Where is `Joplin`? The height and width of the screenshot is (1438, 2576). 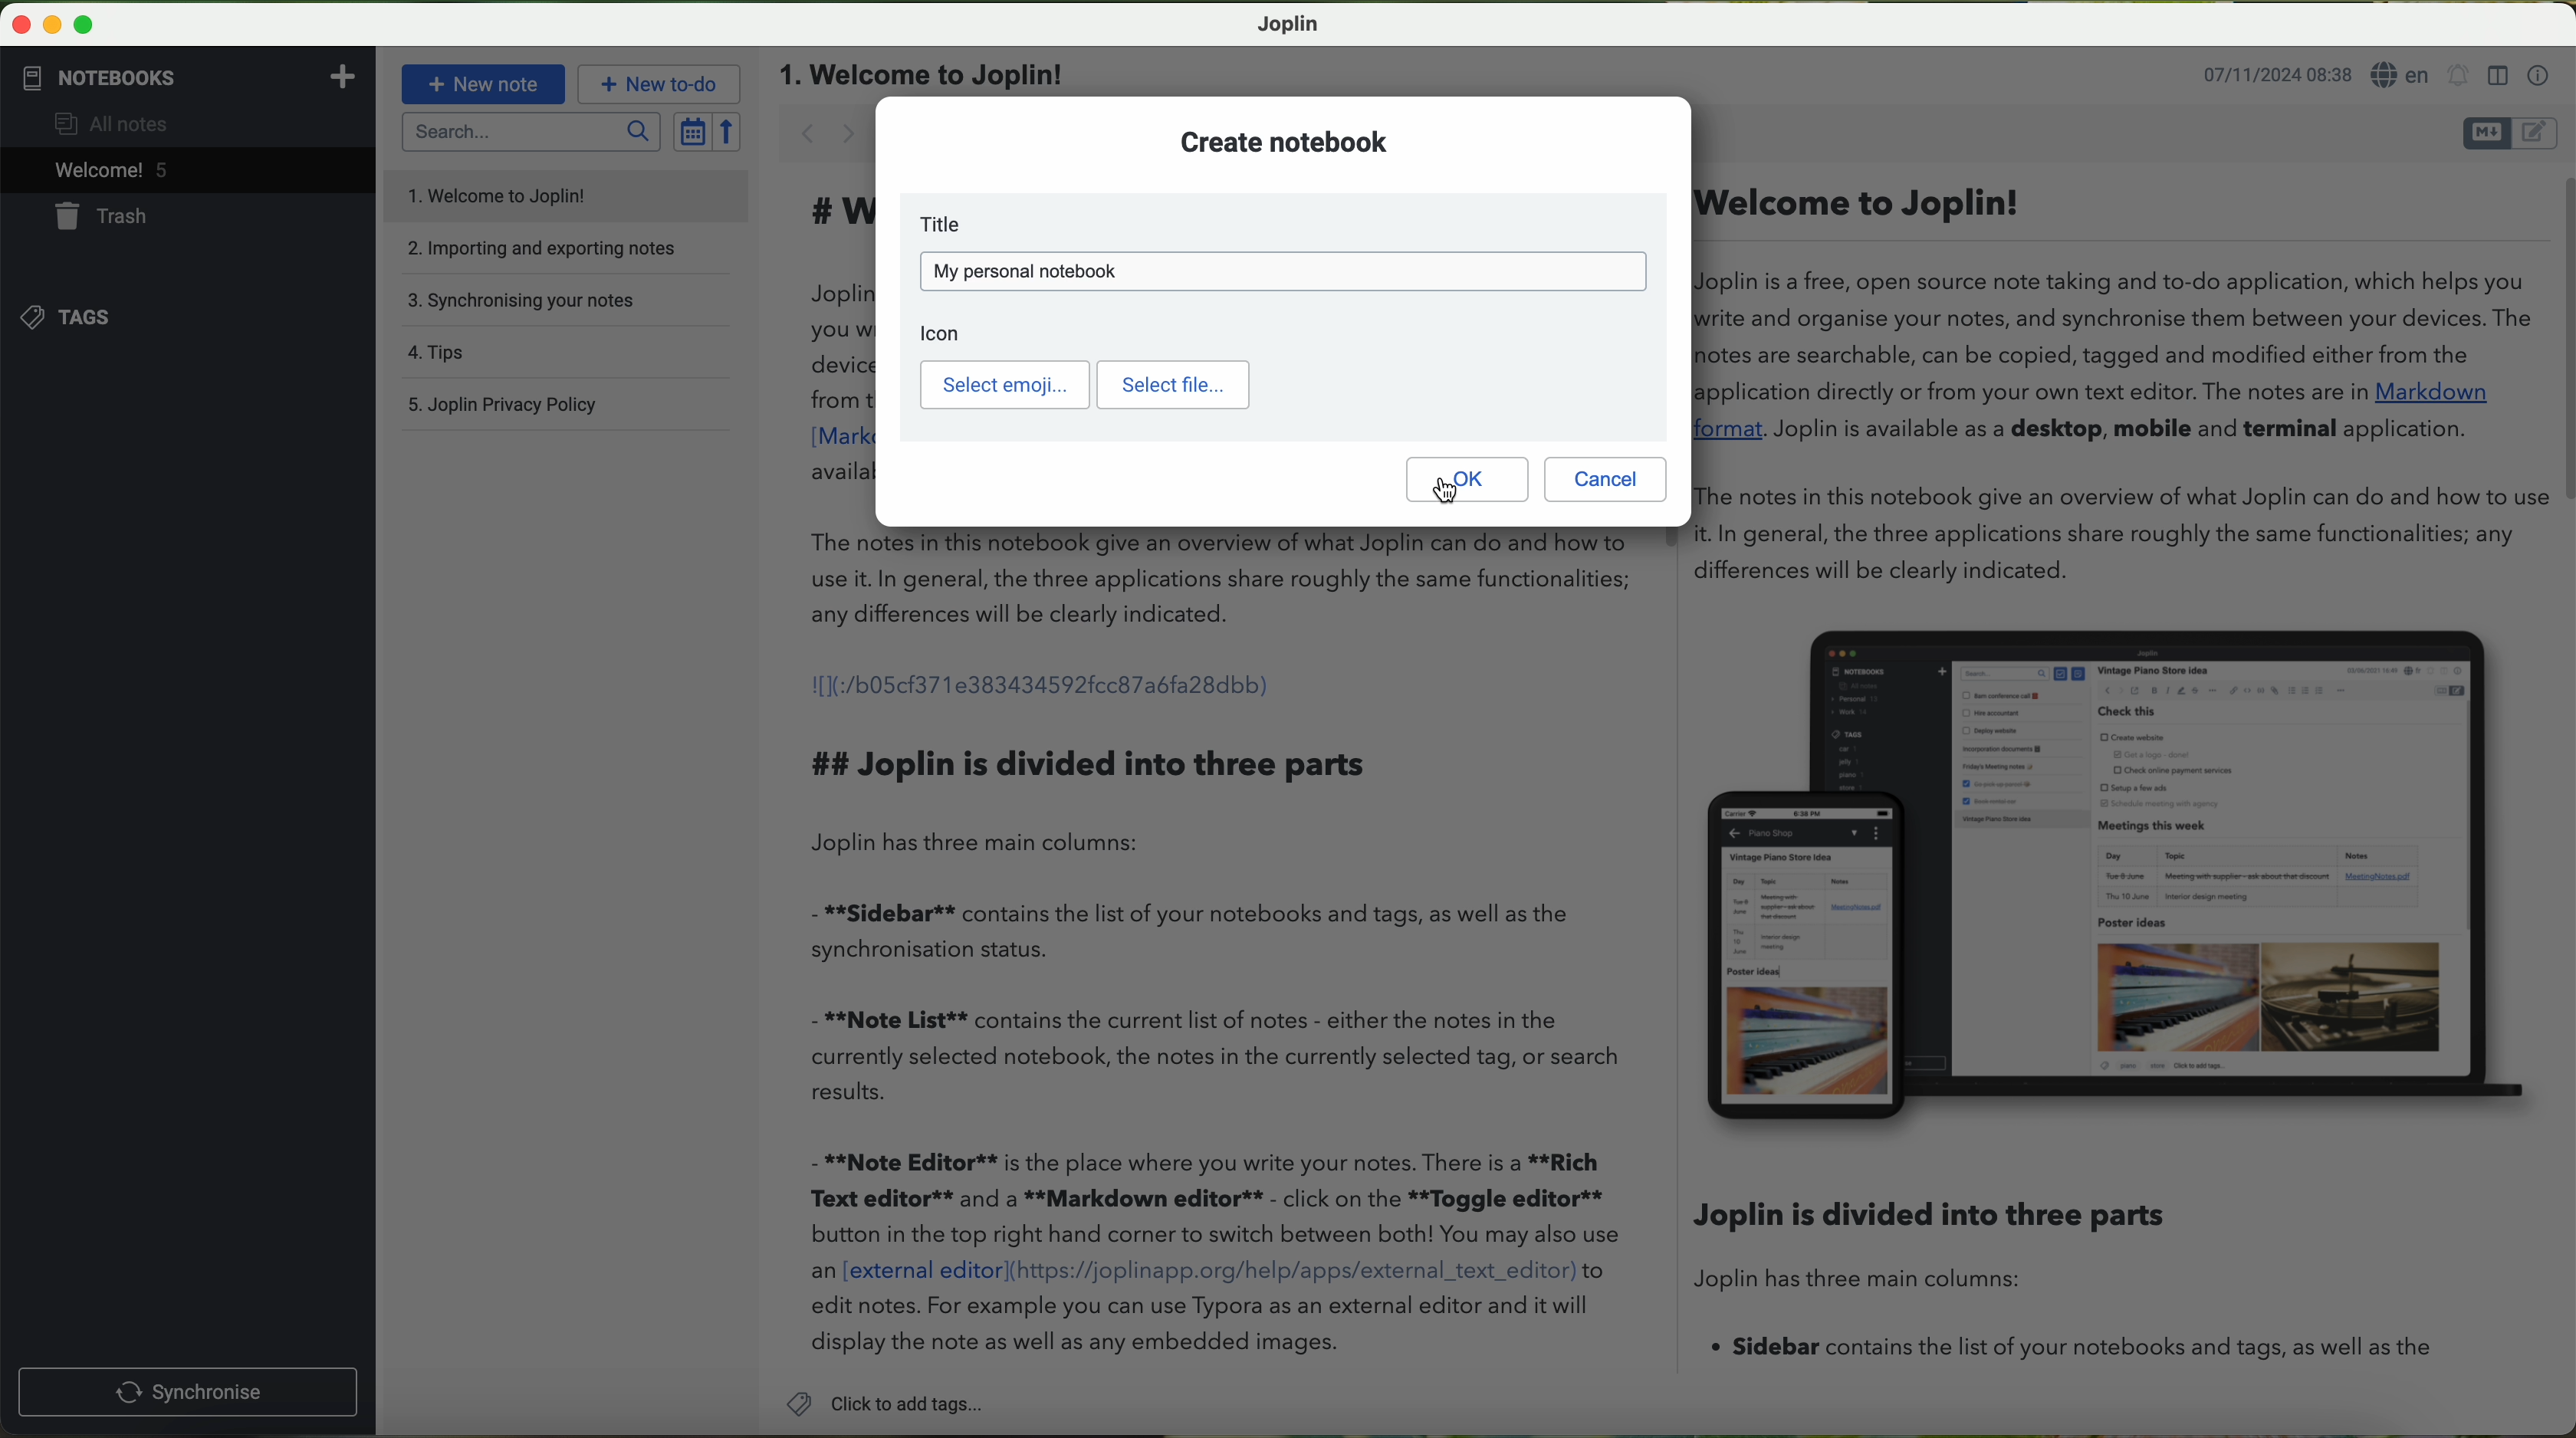 Joplin is located at coordinates (1289, 23).